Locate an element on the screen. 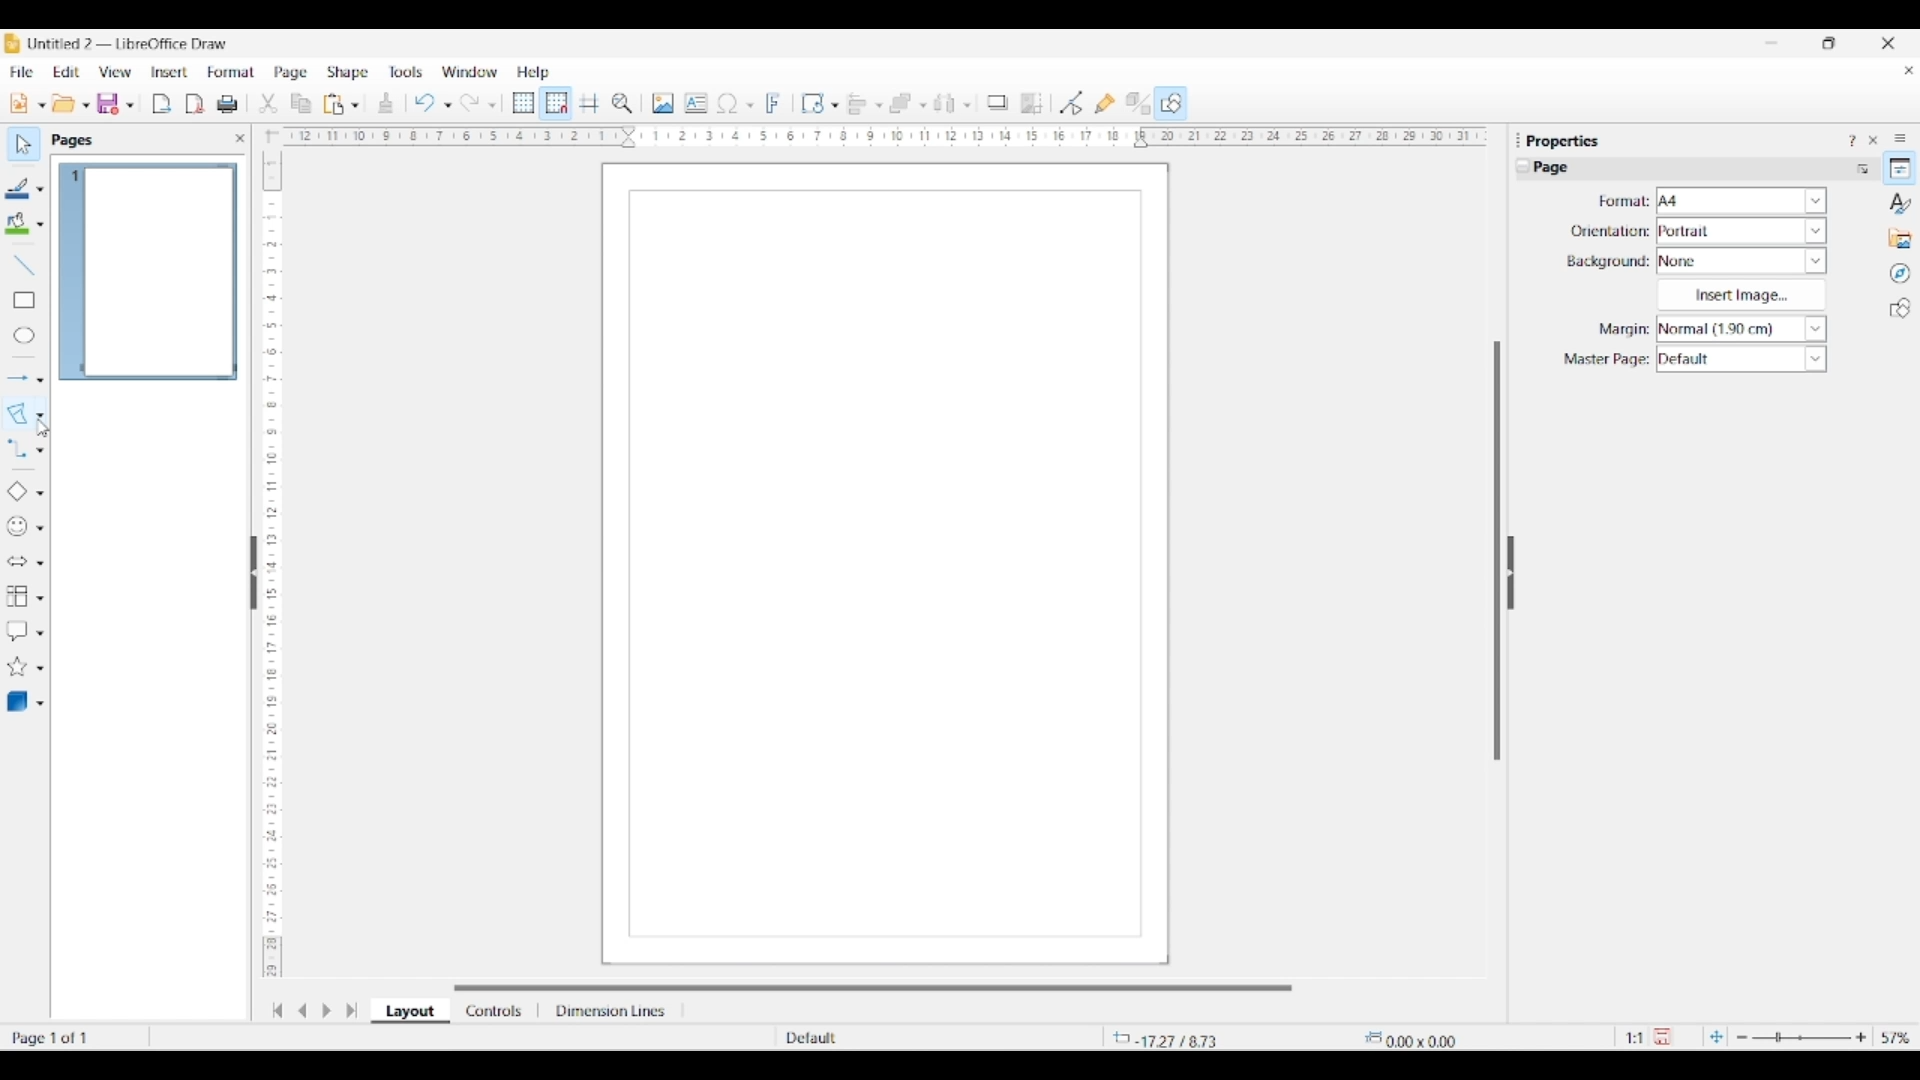 The image size is (1920, 1080). Select objects to distribute options is located at coordinates (967, 105).